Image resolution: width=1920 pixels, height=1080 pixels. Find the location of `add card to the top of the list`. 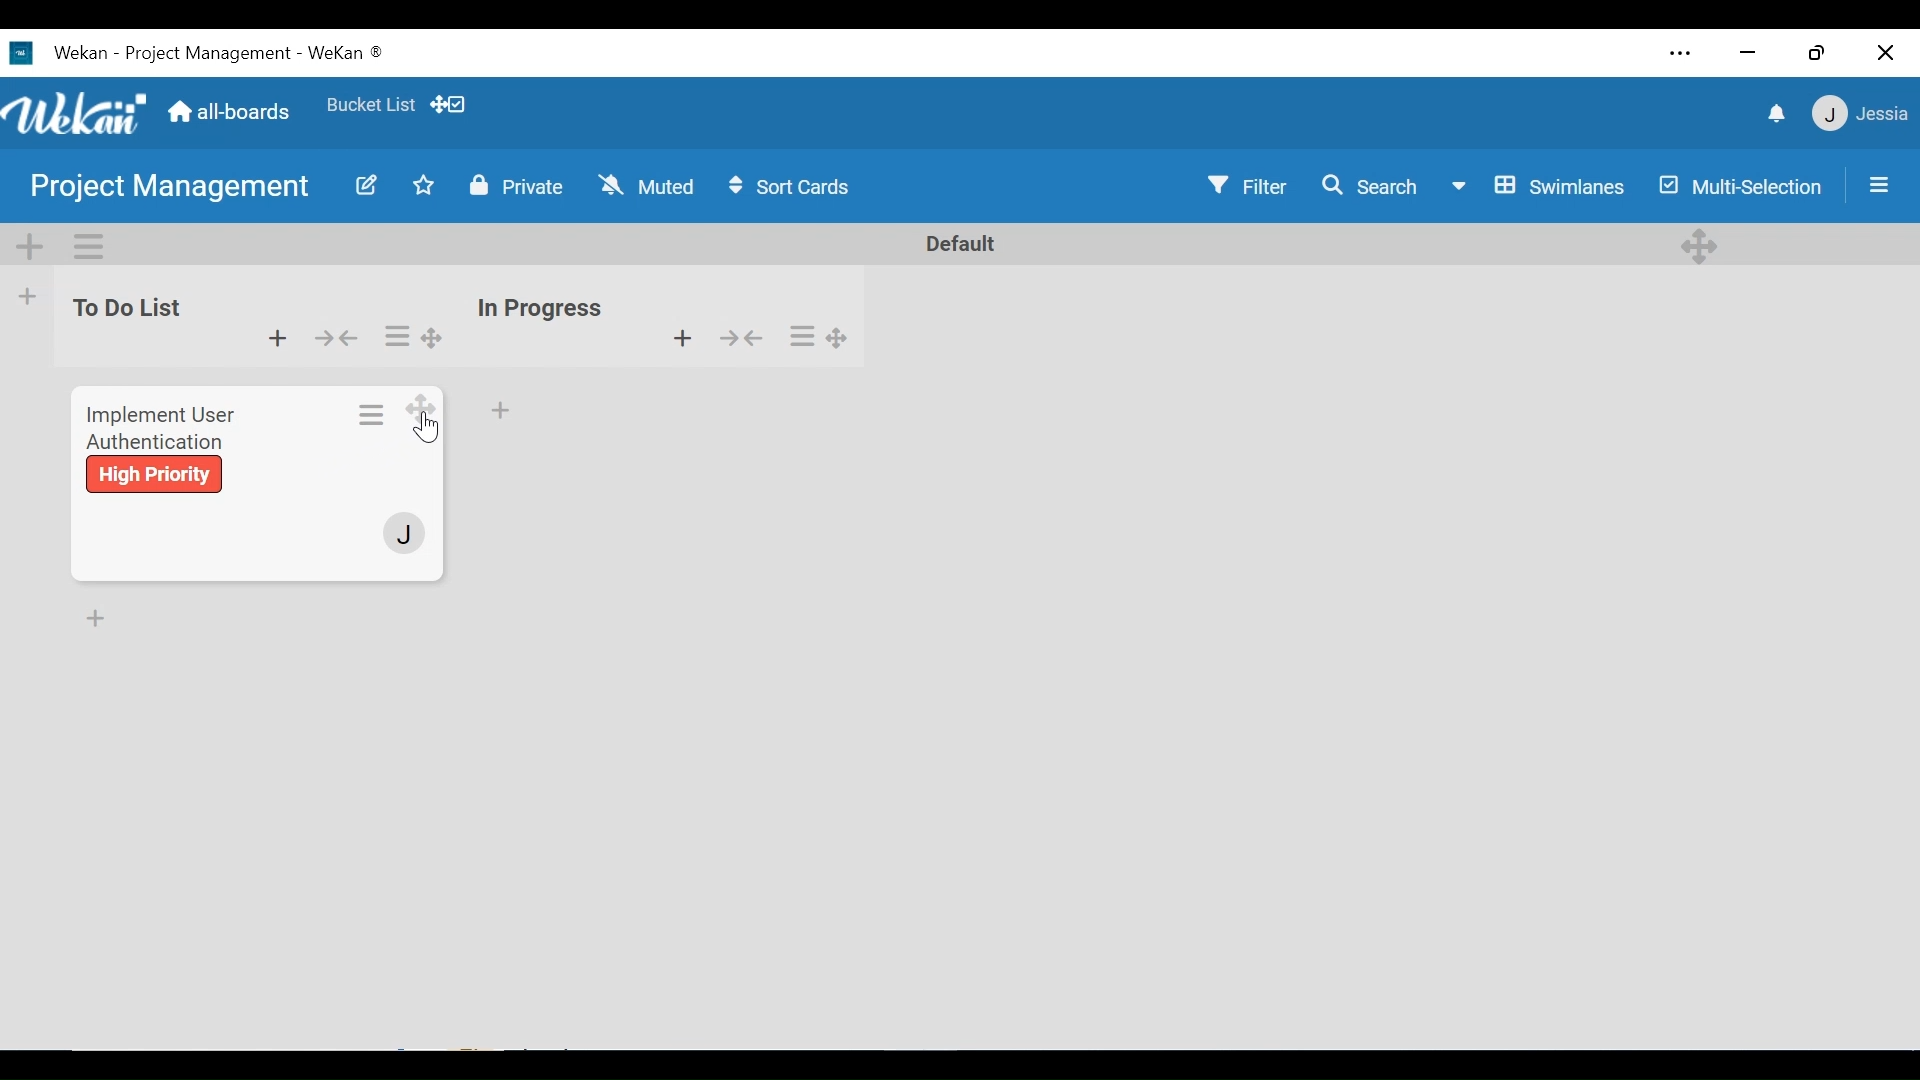

add card to the top of the list is located at coordinates (280, 339).